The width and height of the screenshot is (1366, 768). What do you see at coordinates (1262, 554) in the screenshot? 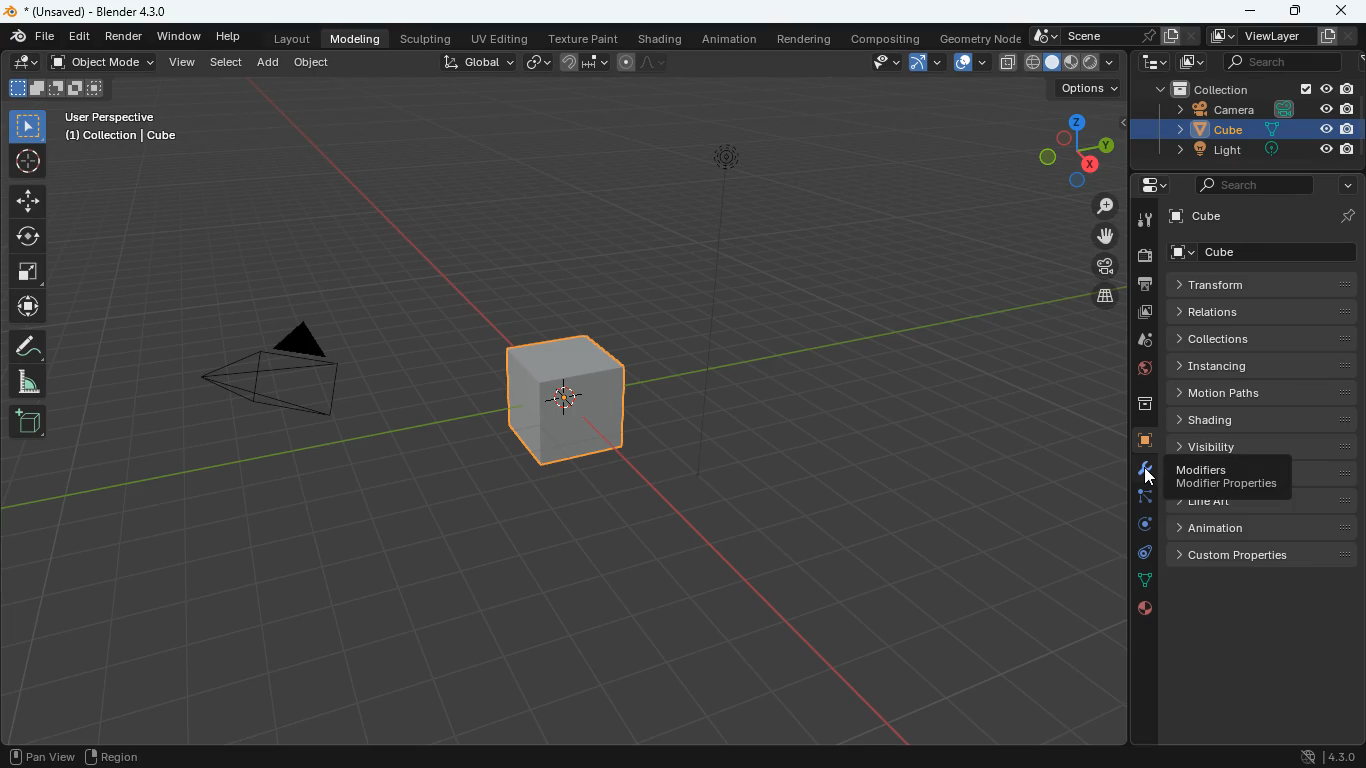
I see `custom properties` at bounding box center [1262, 554].